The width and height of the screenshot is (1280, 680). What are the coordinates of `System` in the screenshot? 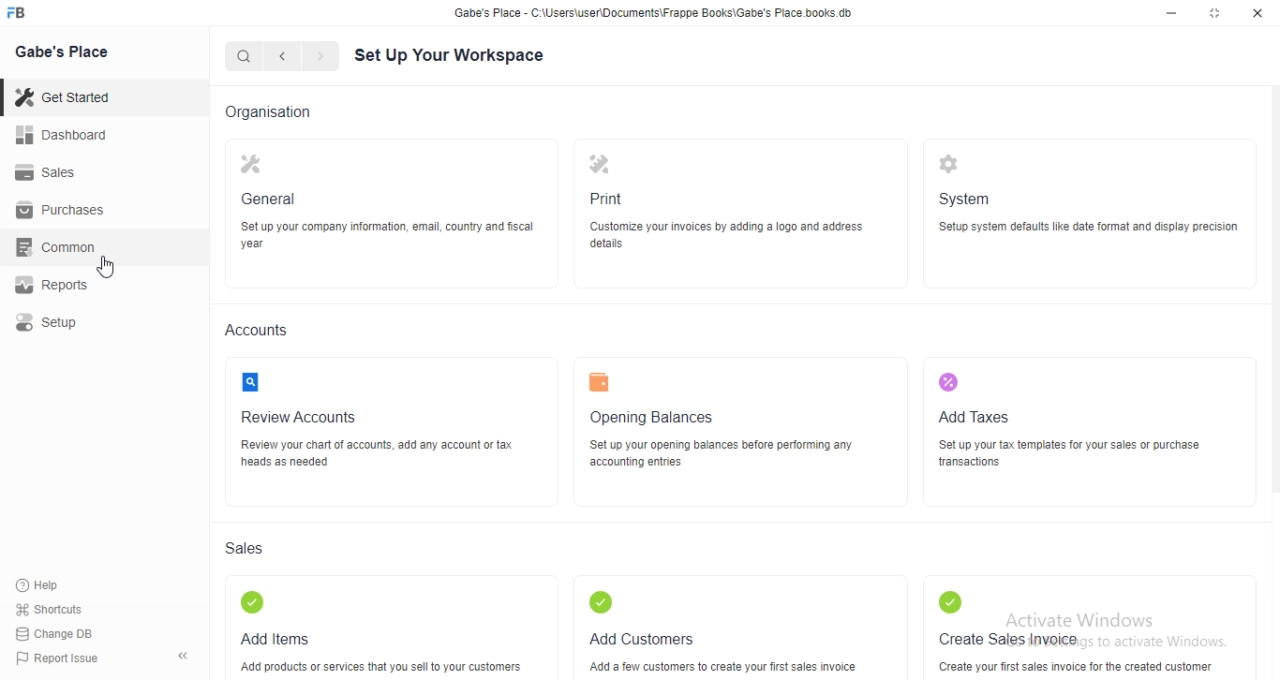 It's located at (966, 196).